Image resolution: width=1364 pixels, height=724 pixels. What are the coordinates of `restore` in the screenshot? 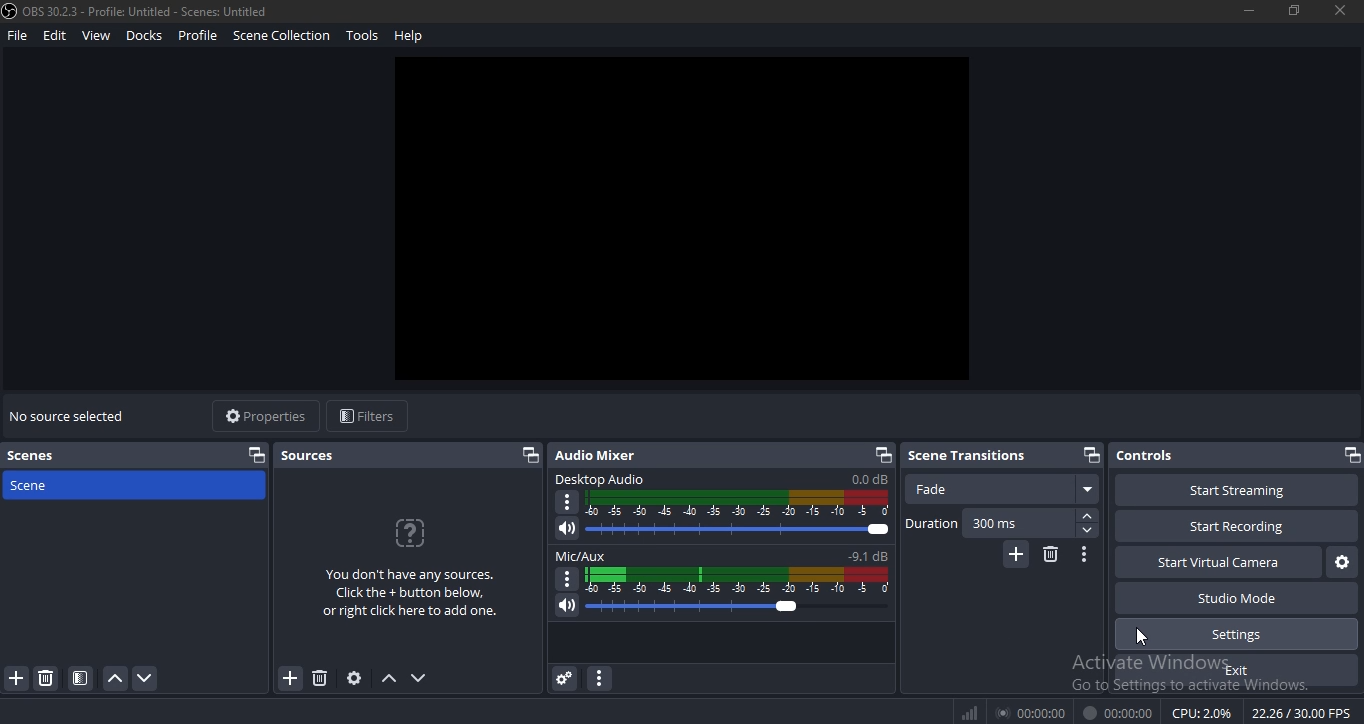 It's located at (1089, 454).